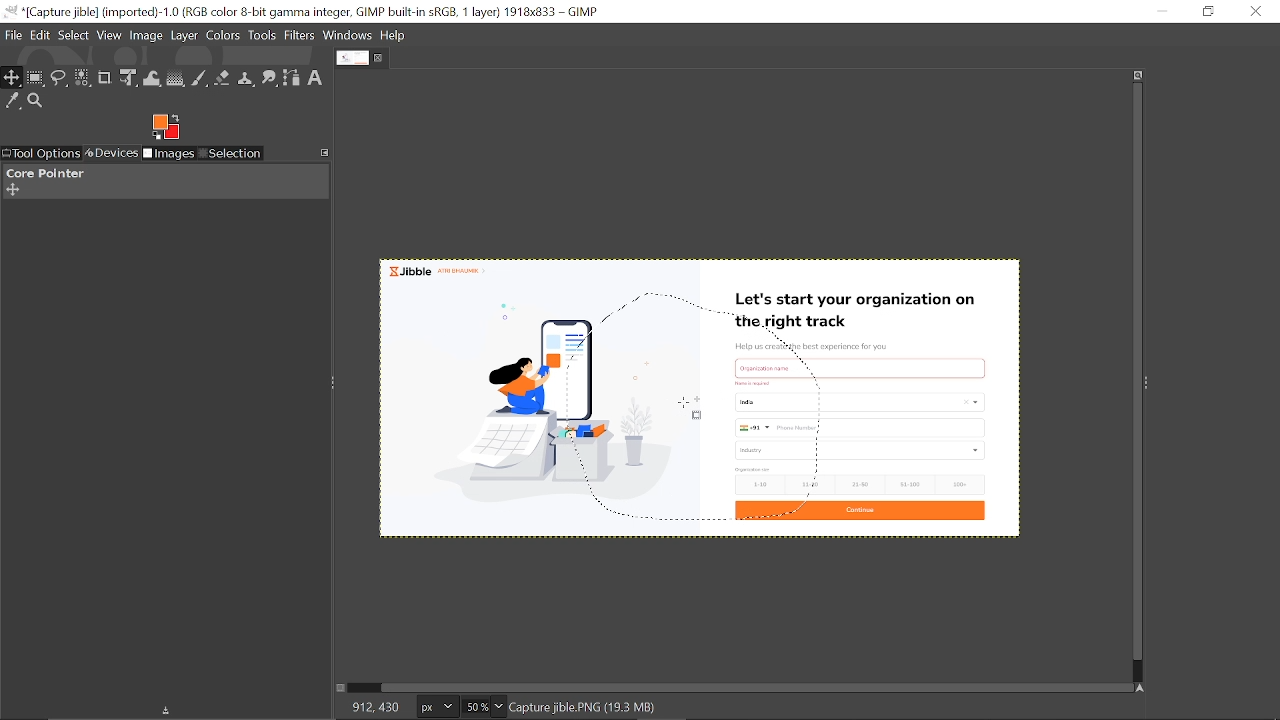  I want to click on Layer, so click(184, 37).